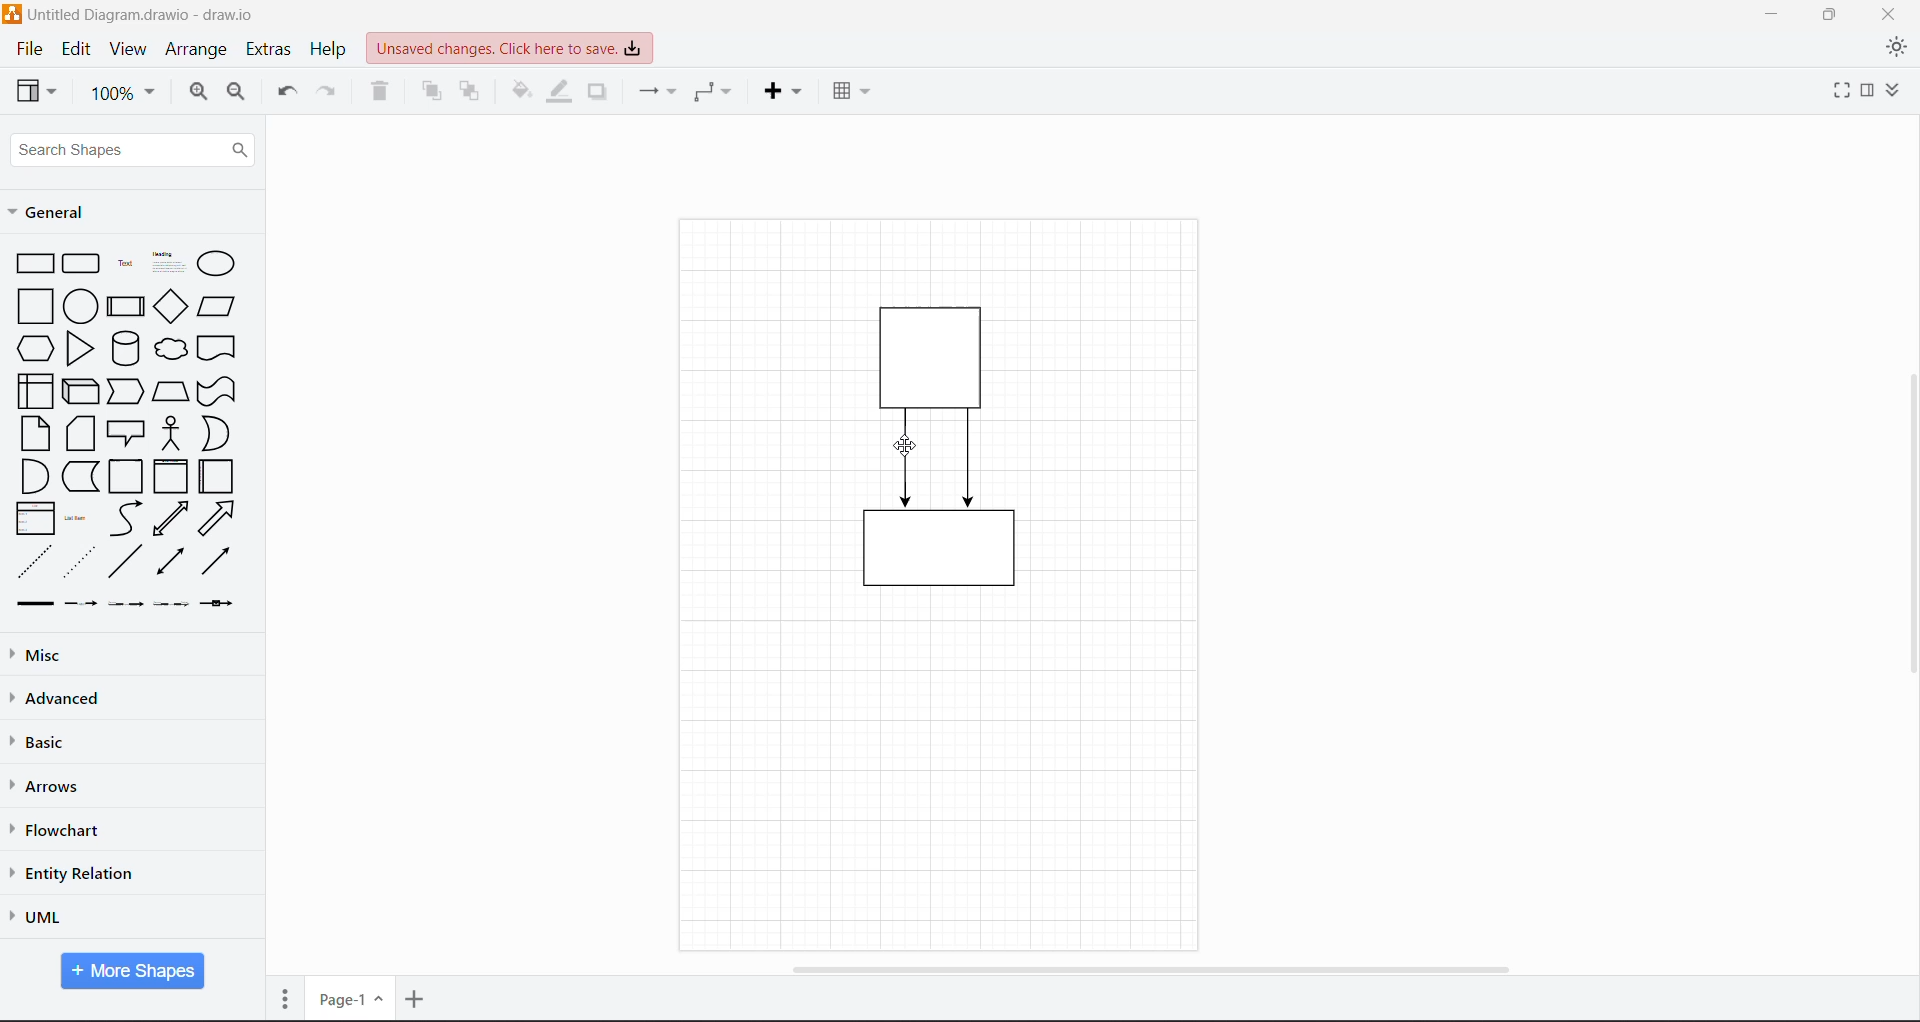 The image size is (1920, 1022). Describe the element at coordinates (433, 91) in the screenshot. I see `To Front` at that location.